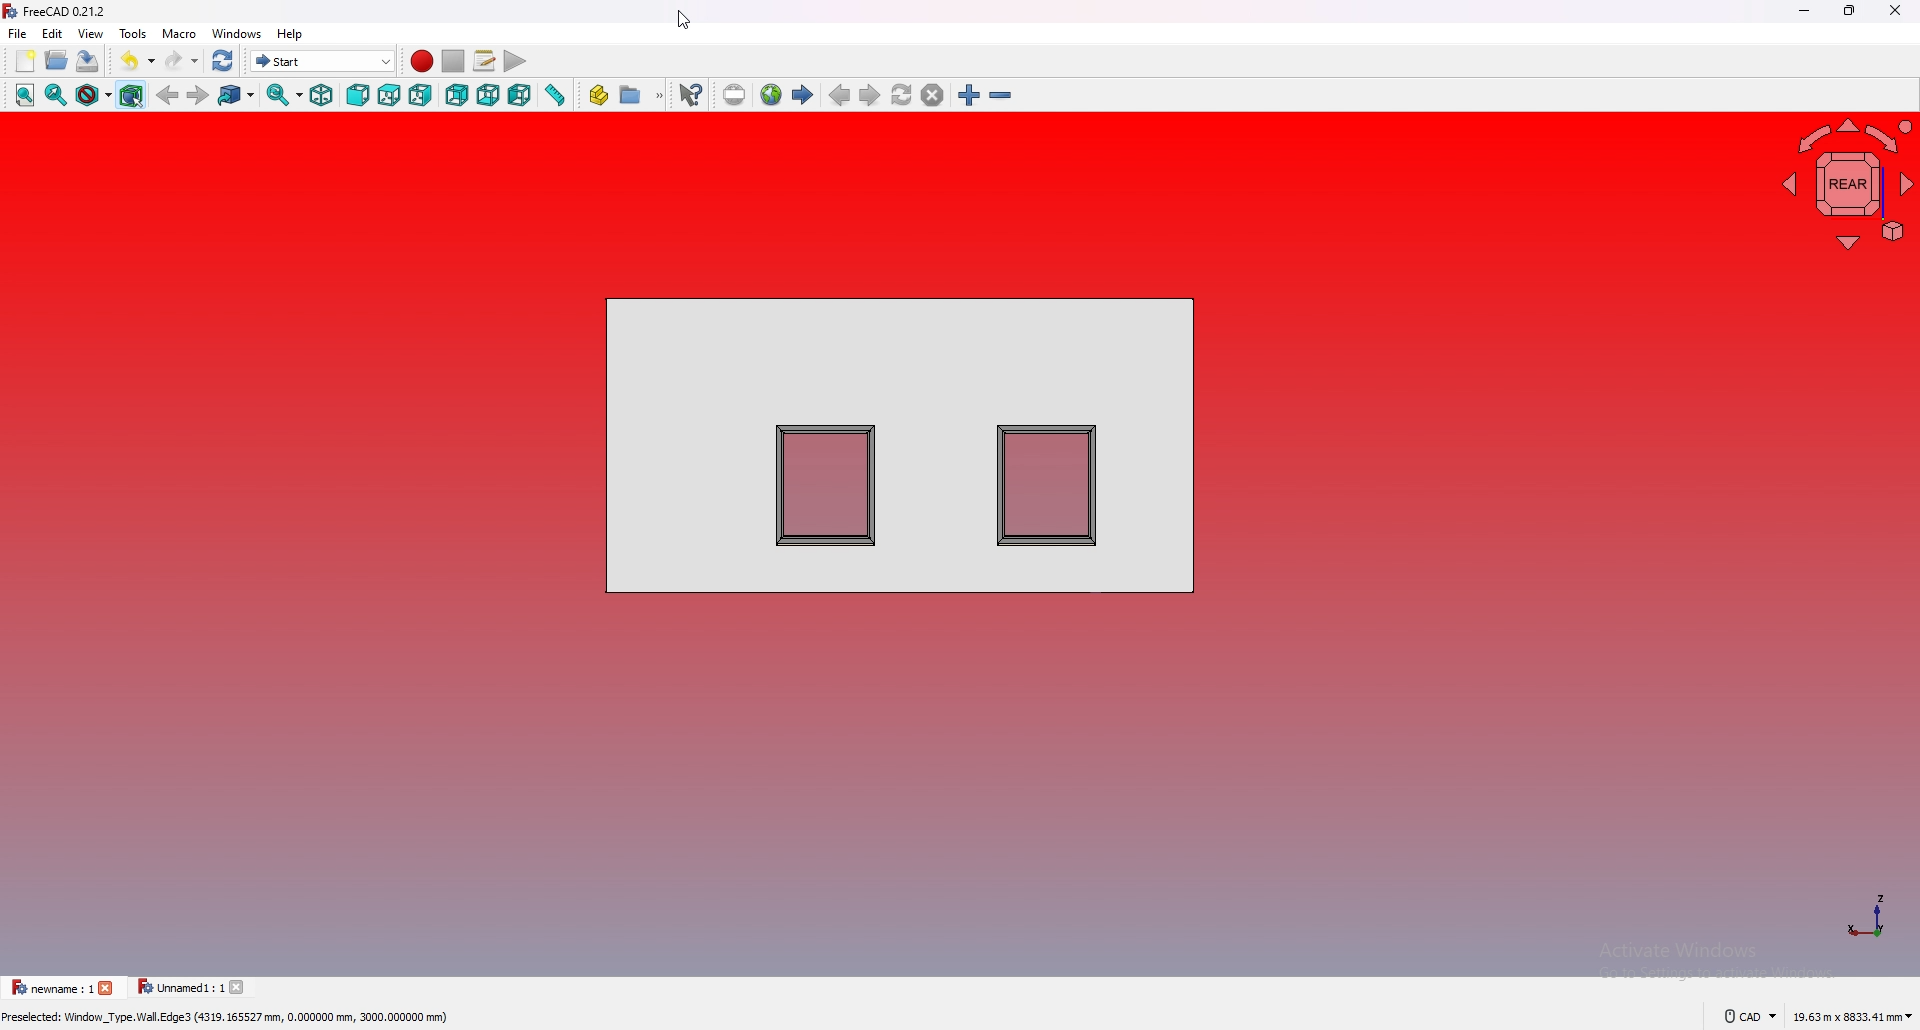  Describe the element at coordinates (25, 95) in the screenshot. I see `fit all` at that location.